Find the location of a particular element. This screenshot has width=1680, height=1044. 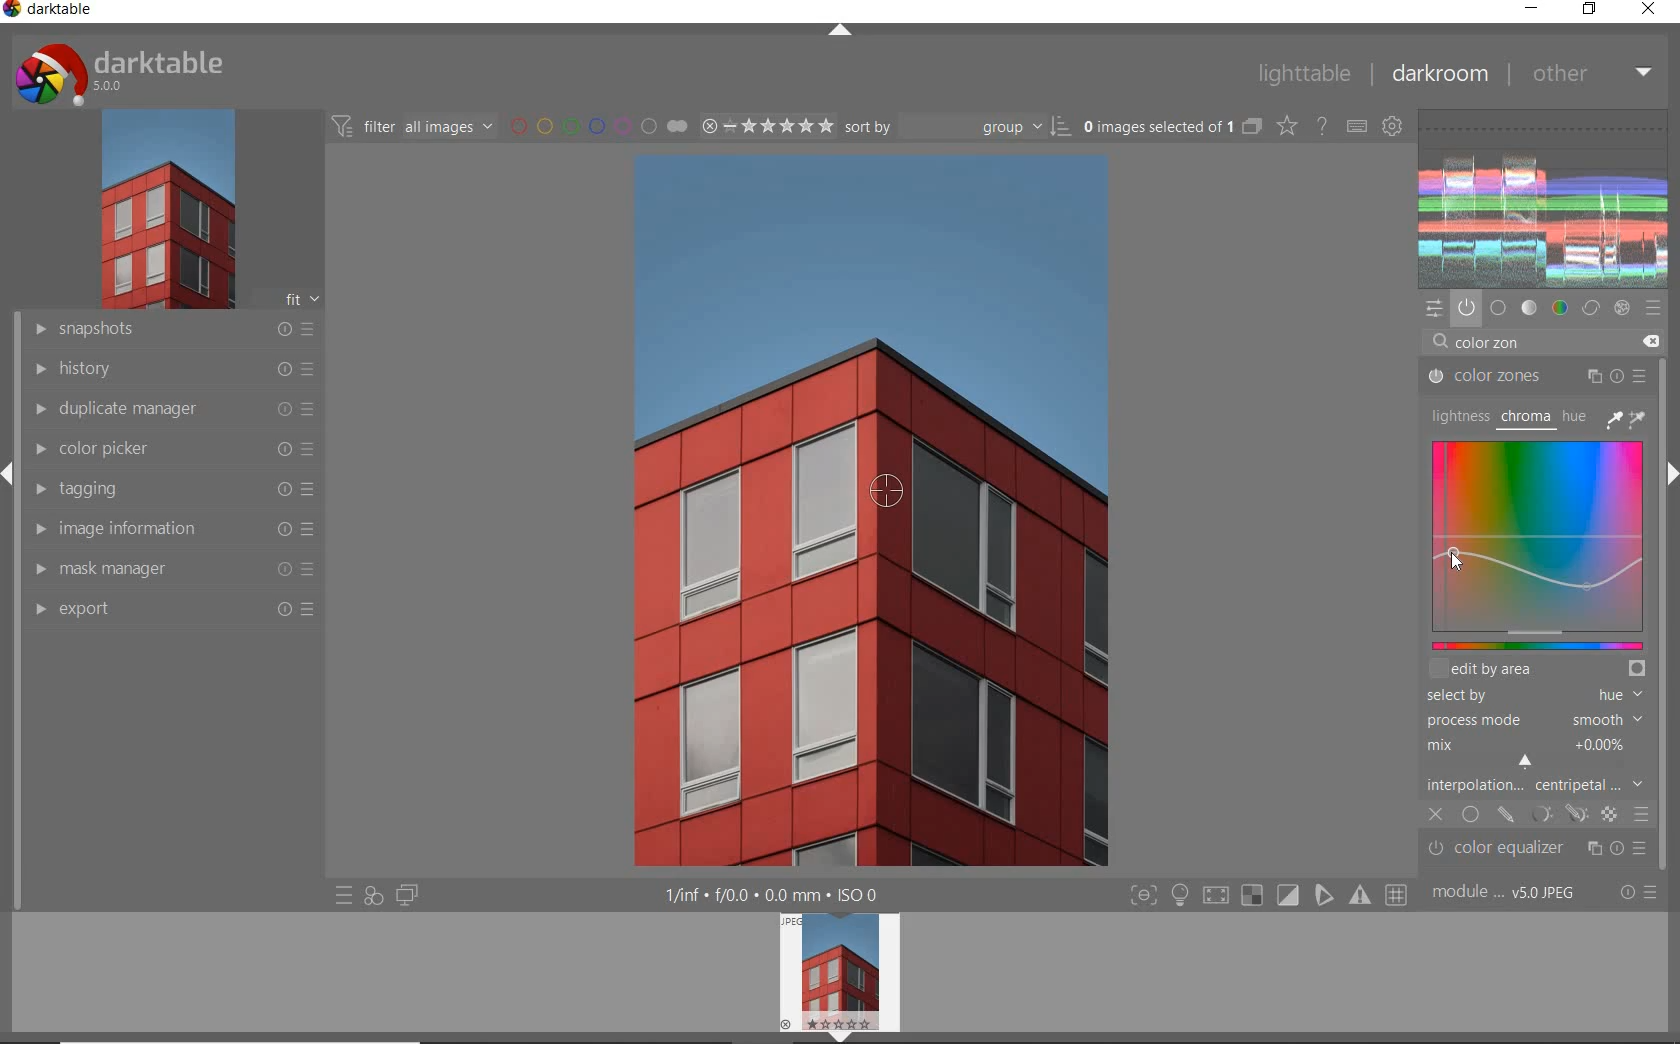

gamut check is located at coordinates (1250, 895).